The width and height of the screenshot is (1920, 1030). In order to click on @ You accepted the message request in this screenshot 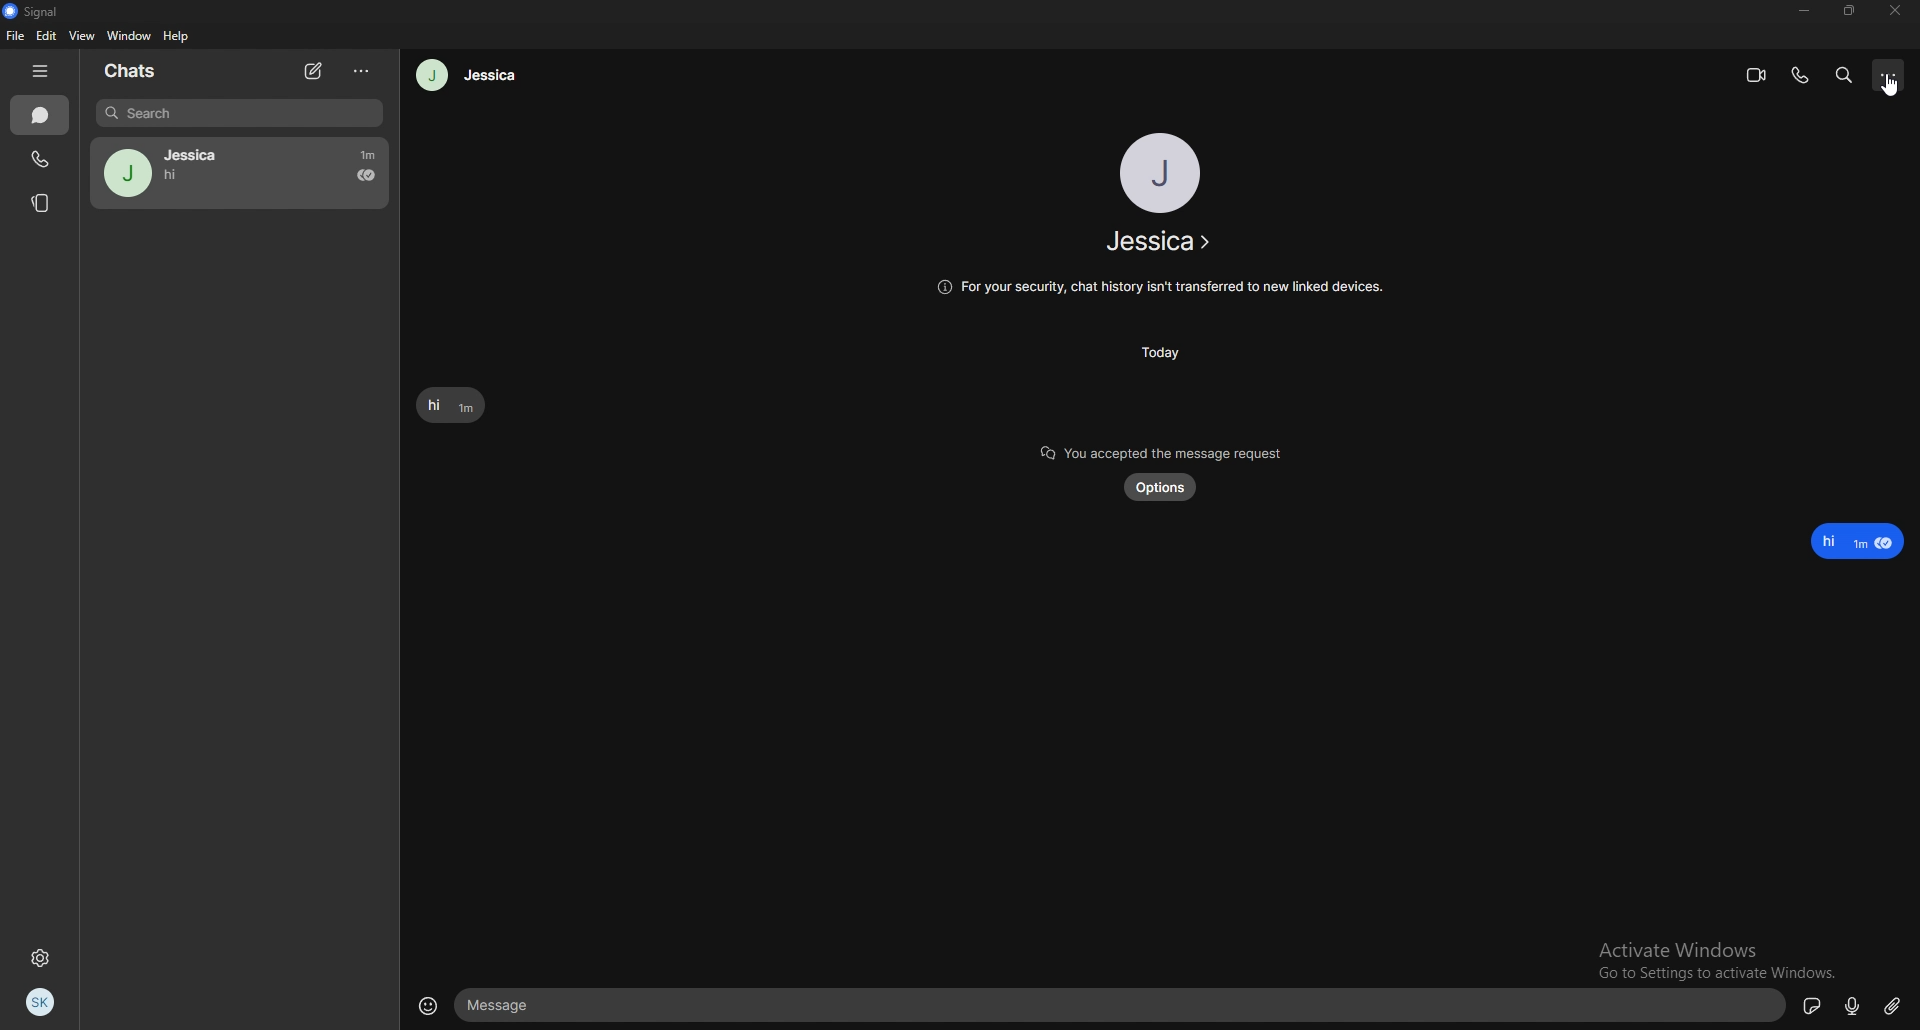, I will do `click(1162, 447)`.